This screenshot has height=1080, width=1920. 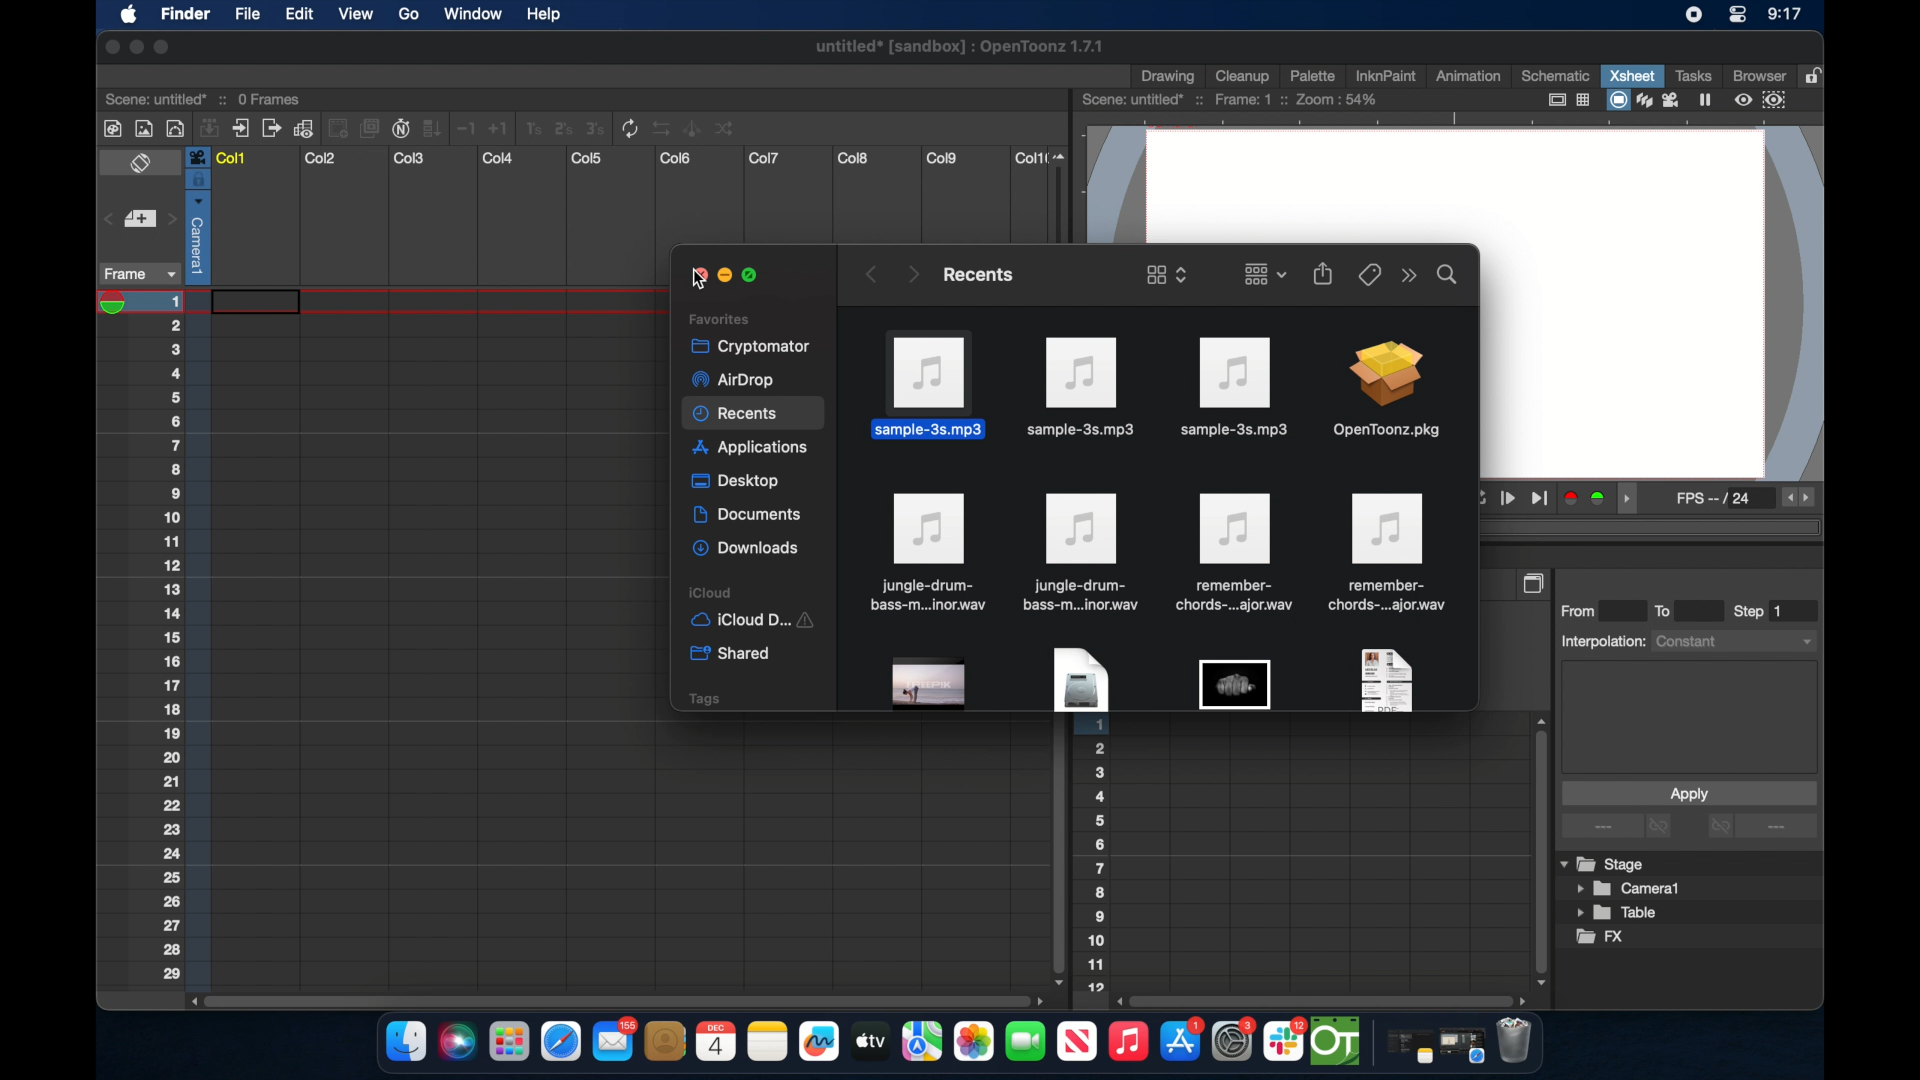 I want to click on siri, so click(x=455, y=1042).